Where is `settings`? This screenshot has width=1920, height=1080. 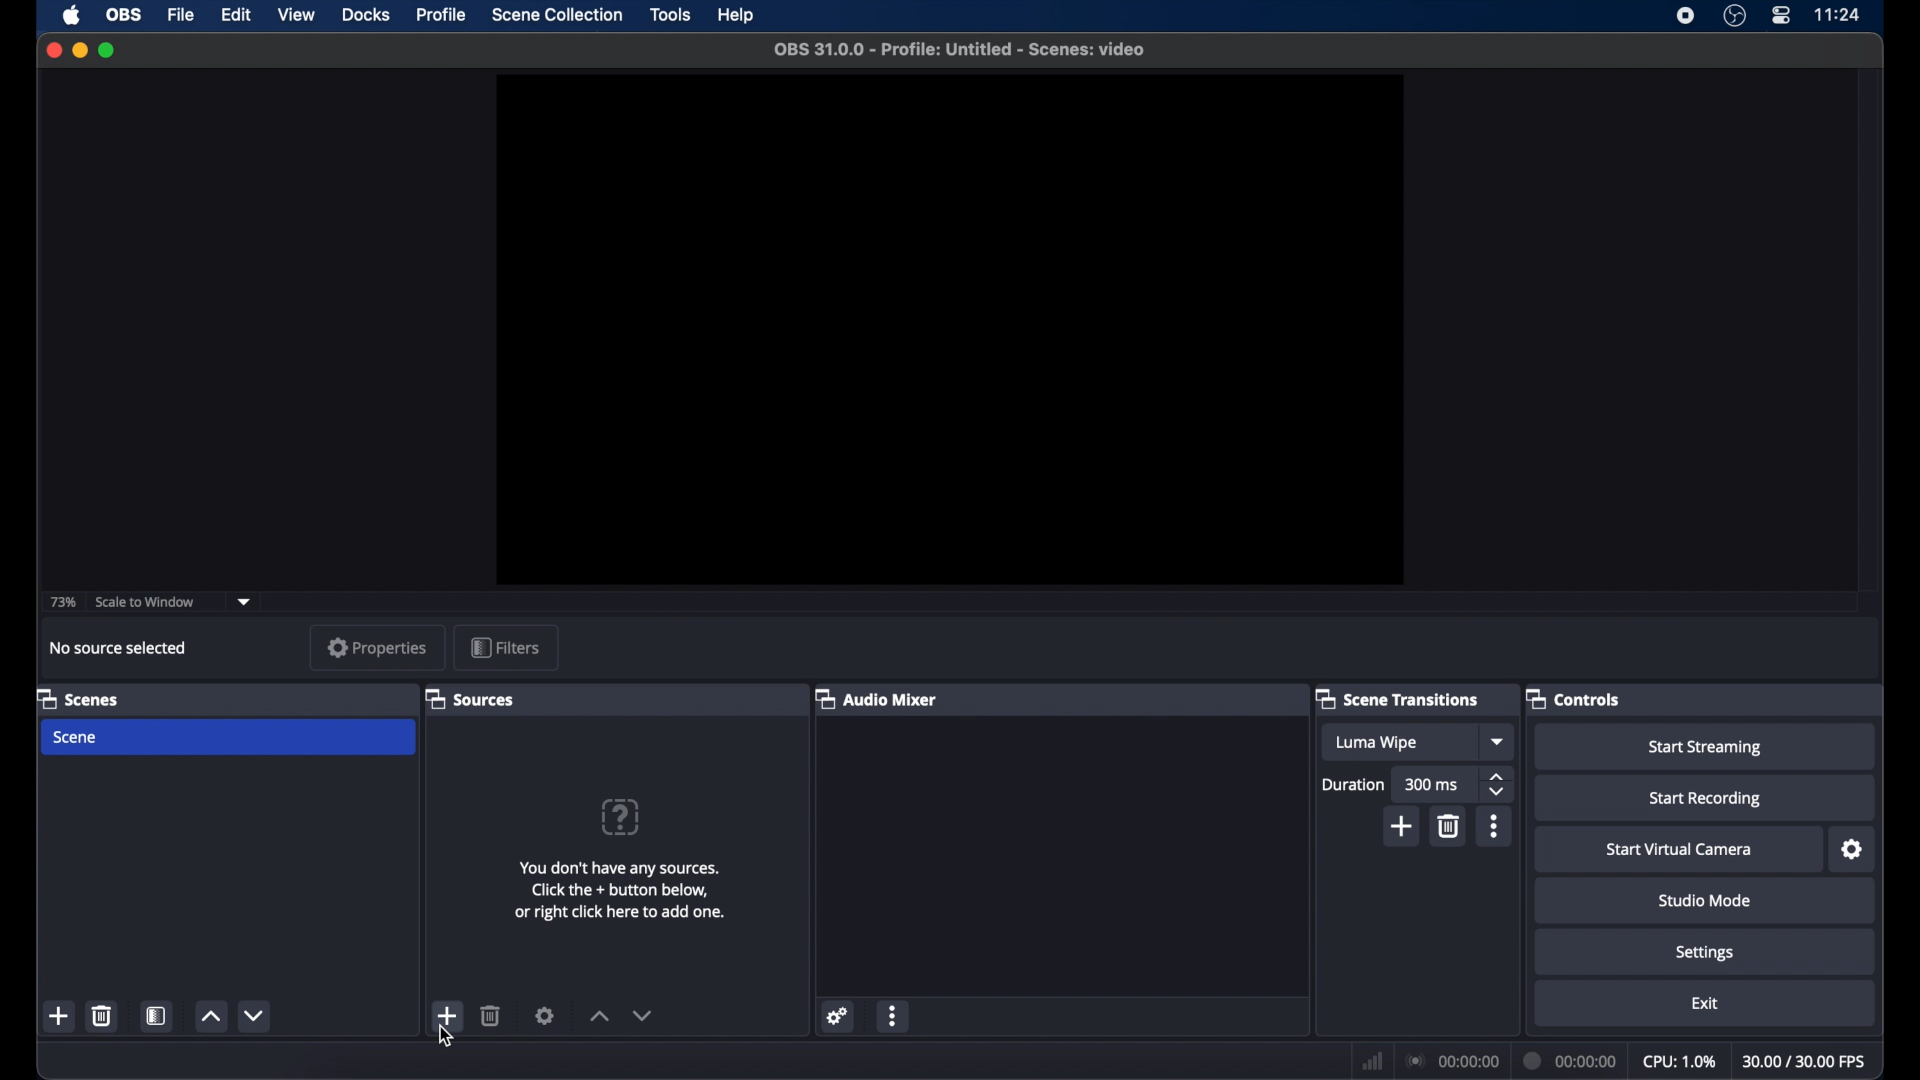 settings is located at coordinates (1853, 850).